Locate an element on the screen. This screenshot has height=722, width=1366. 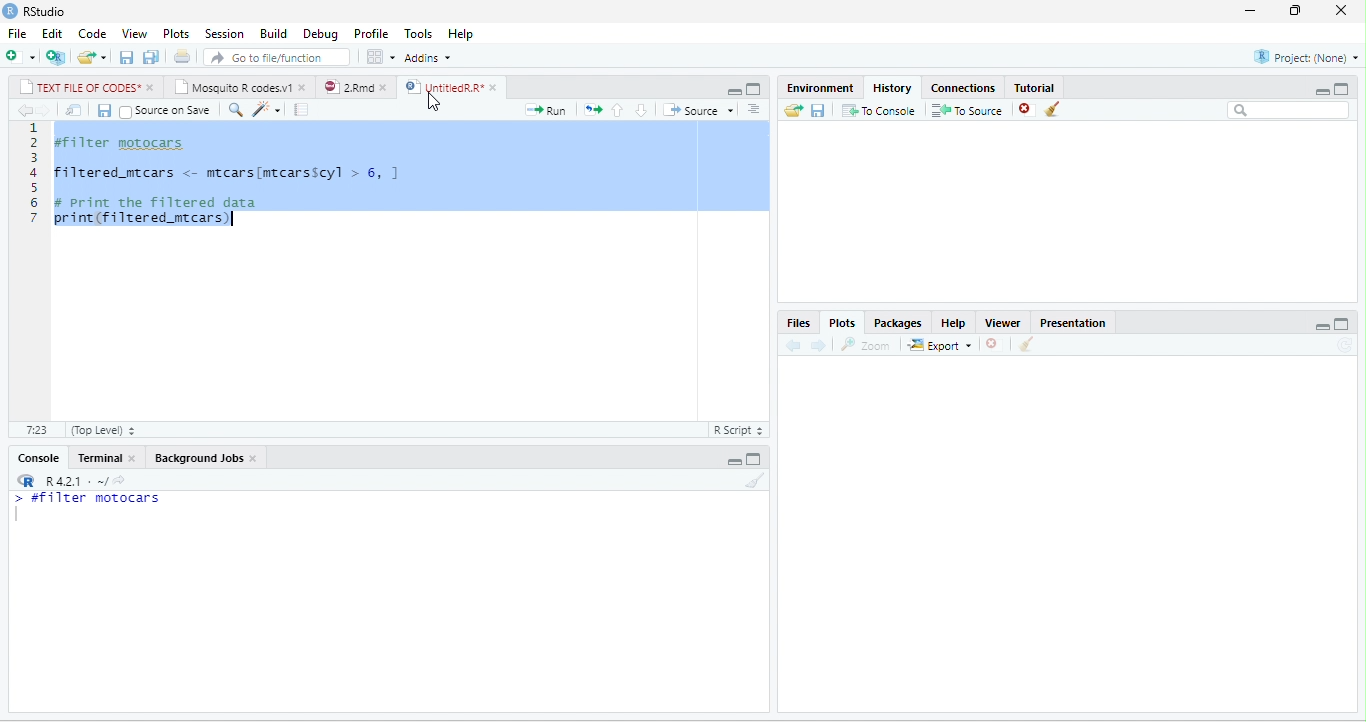
search file is located at coordinates (276, 58).